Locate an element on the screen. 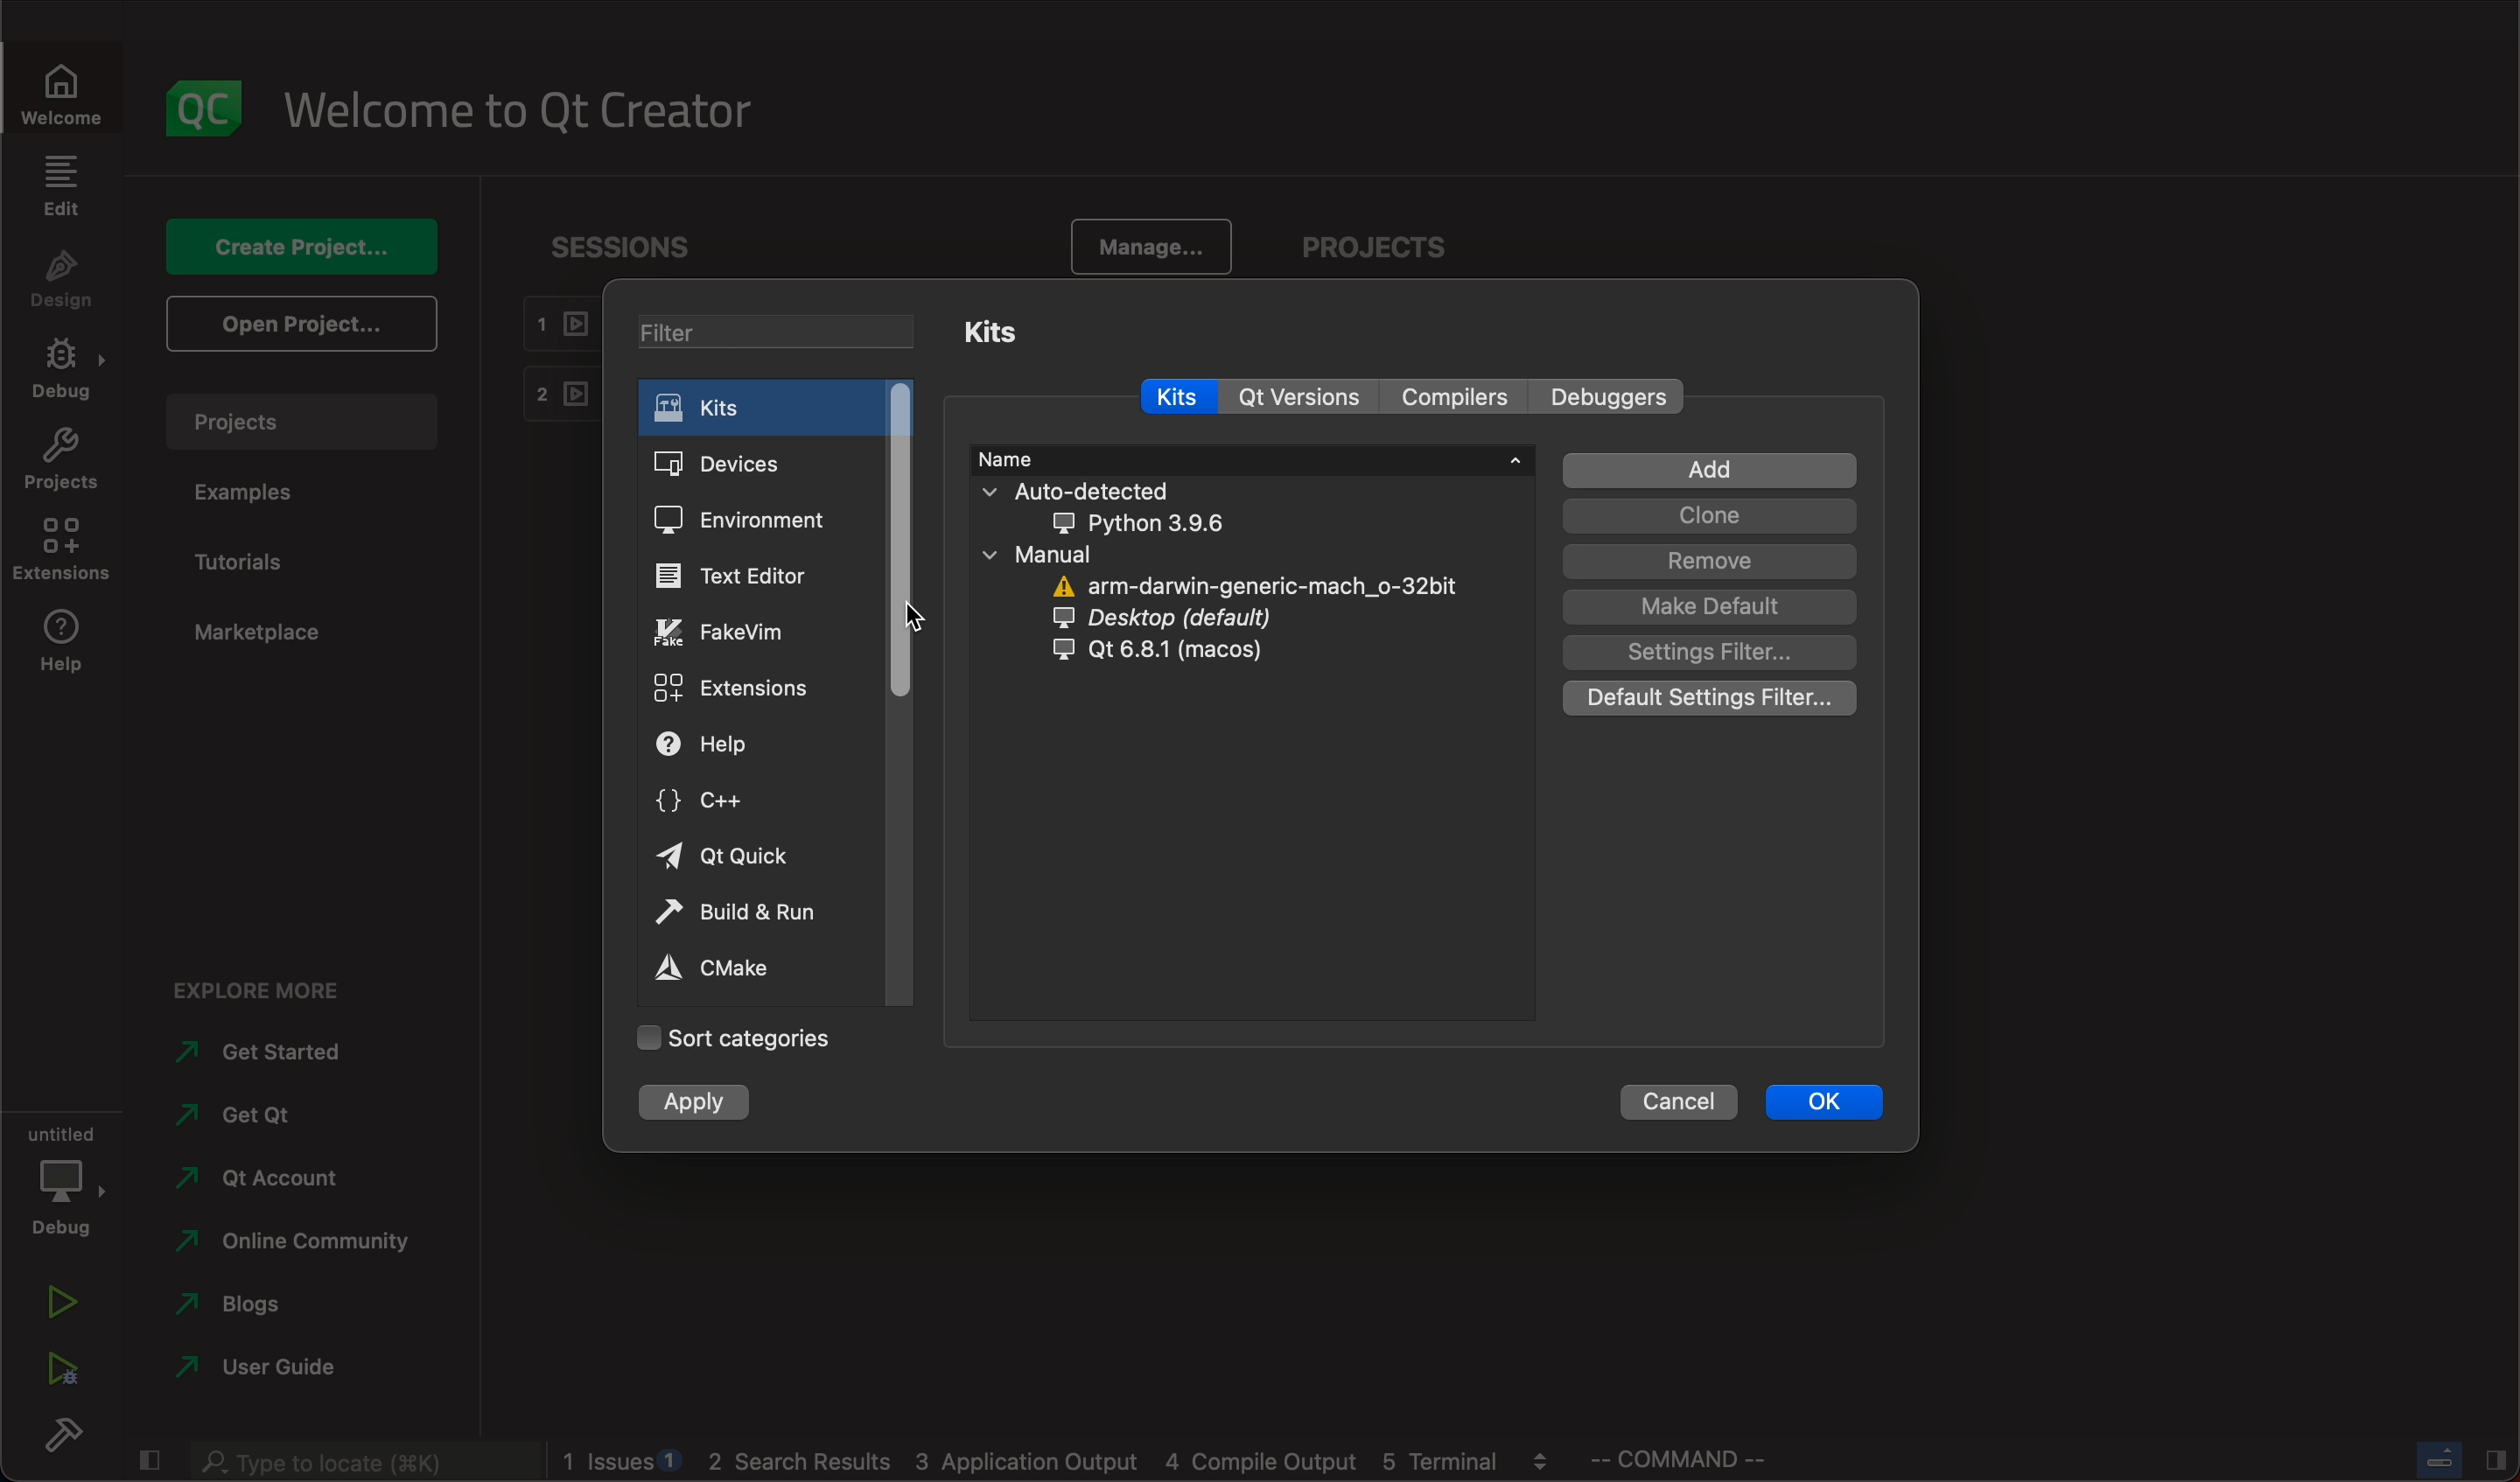 The width and height of the screenshot is (2520, 1482). create is located at coordinates (297, 245).